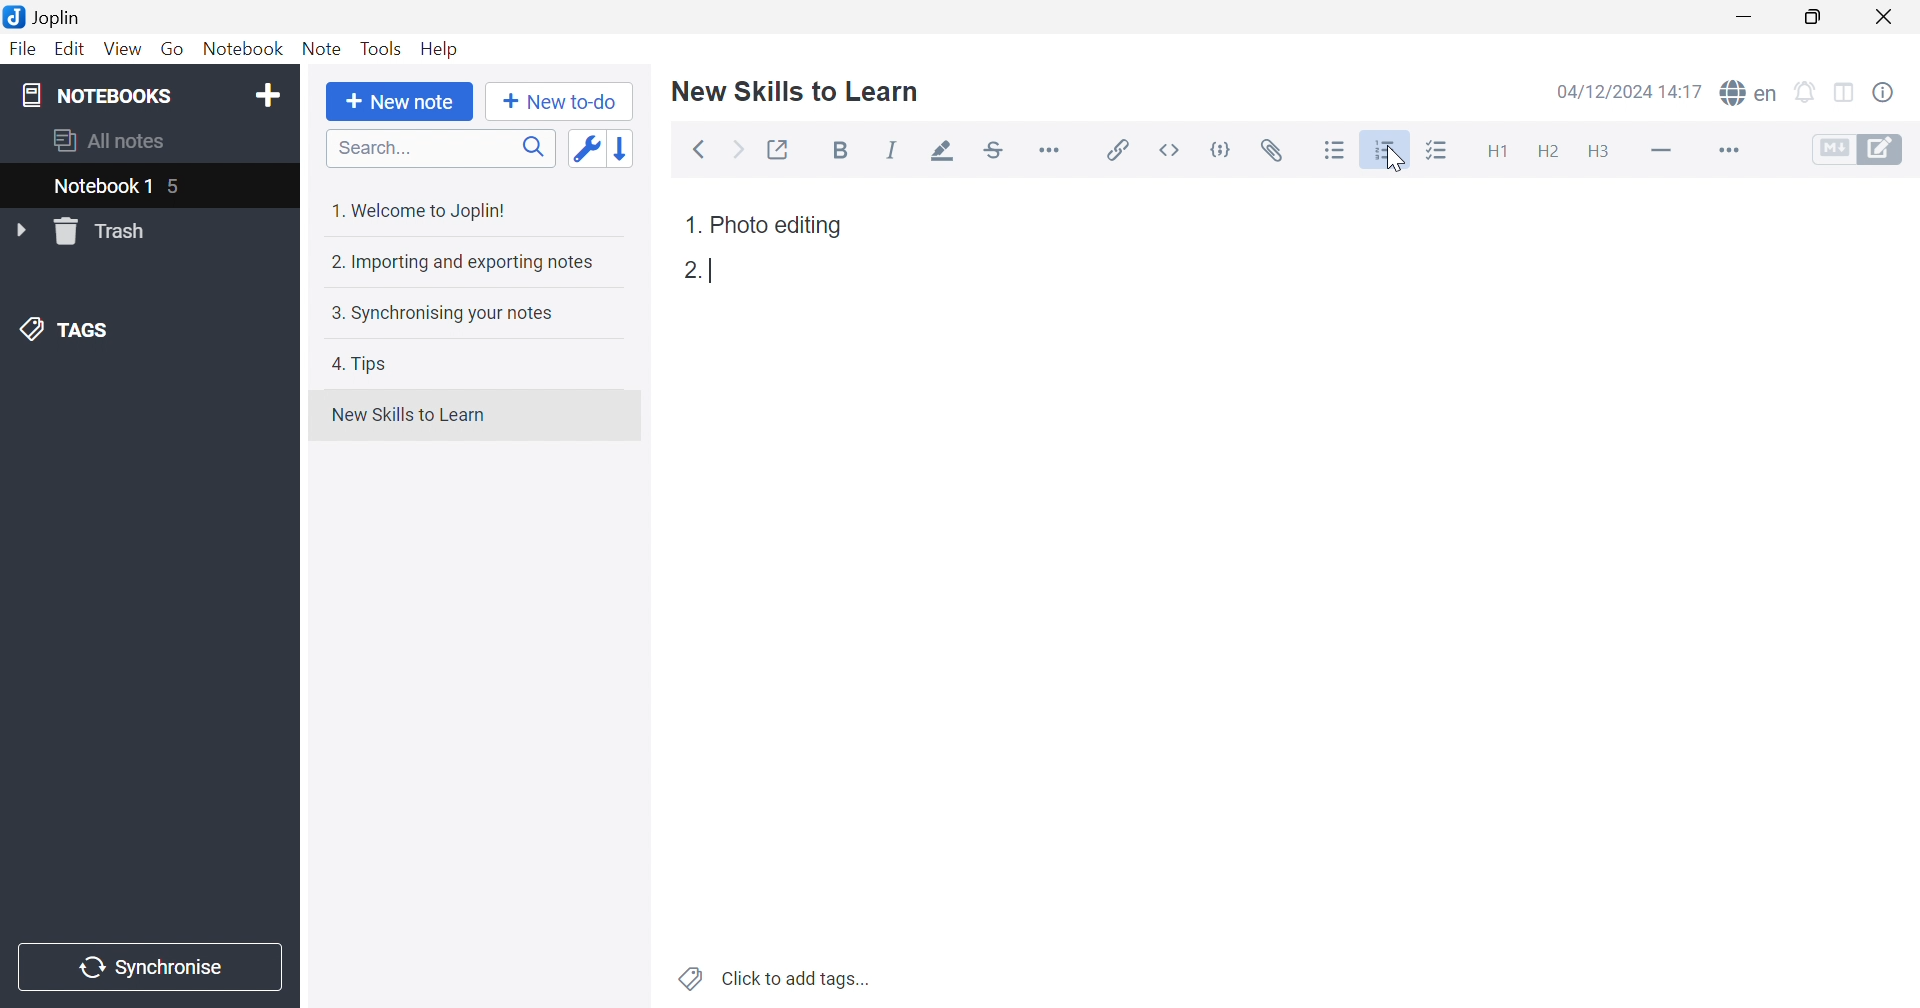 The image size is (1920, 1008). Describe the element at coordinates (1847, 94) in the screenshot. I see `Toggle editor layout` at that location.